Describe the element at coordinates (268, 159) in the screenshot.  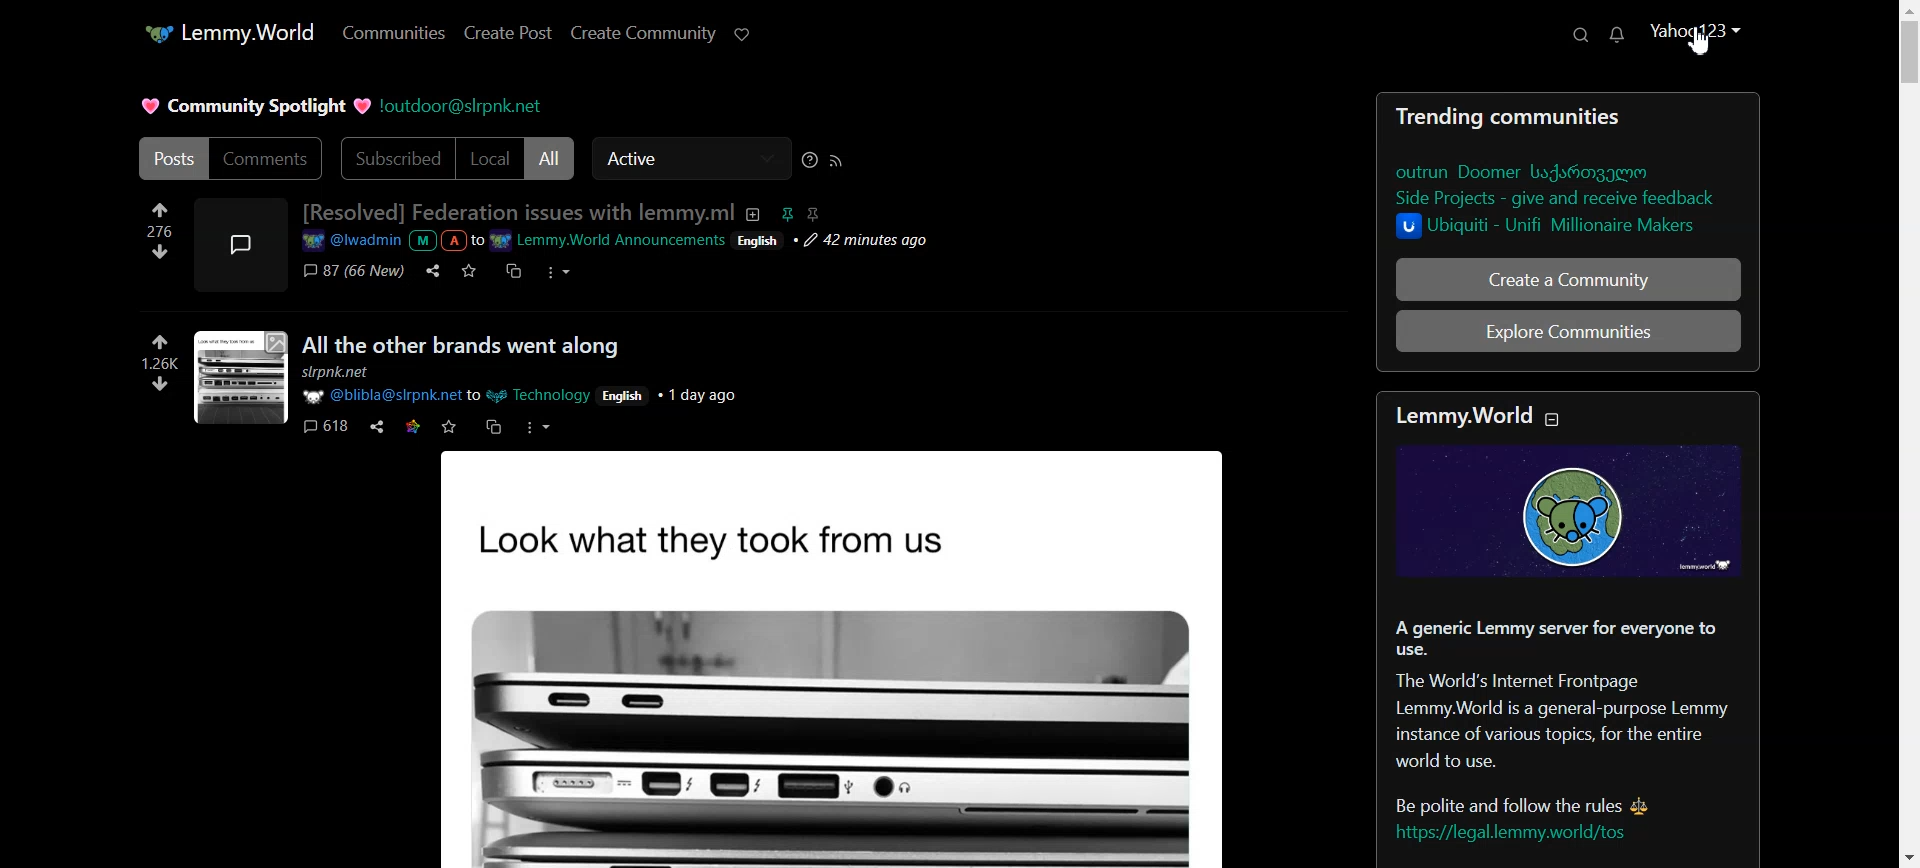
I see `Comments` at that location.